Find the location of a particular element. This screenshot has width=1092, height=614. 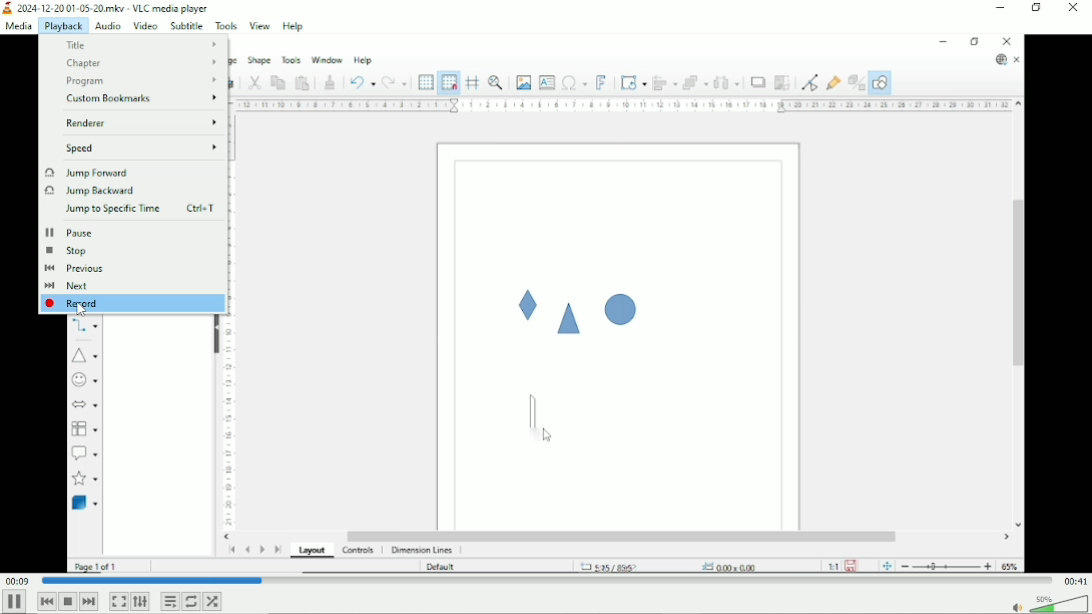

Stop is located at coordinates (127, 251).